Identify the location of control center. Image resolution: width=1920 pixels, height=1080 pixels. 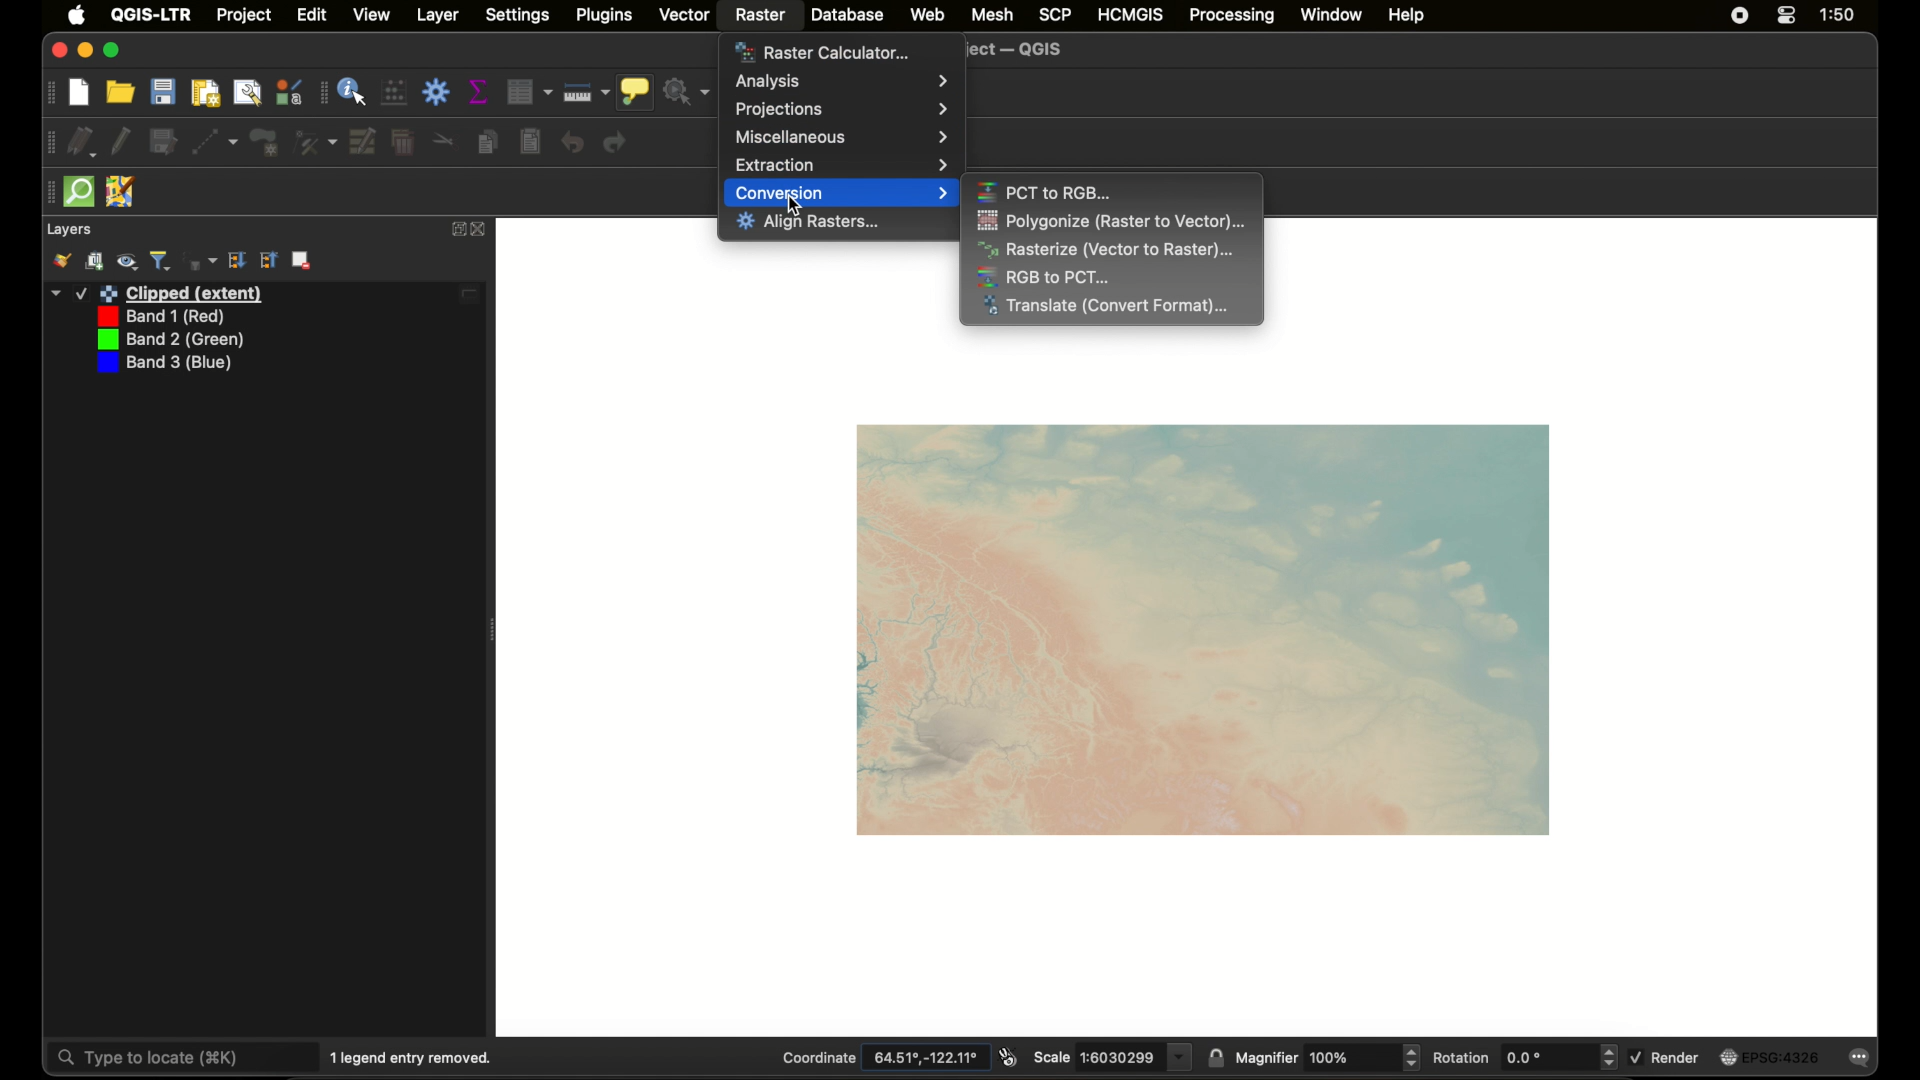
(1787, 16).